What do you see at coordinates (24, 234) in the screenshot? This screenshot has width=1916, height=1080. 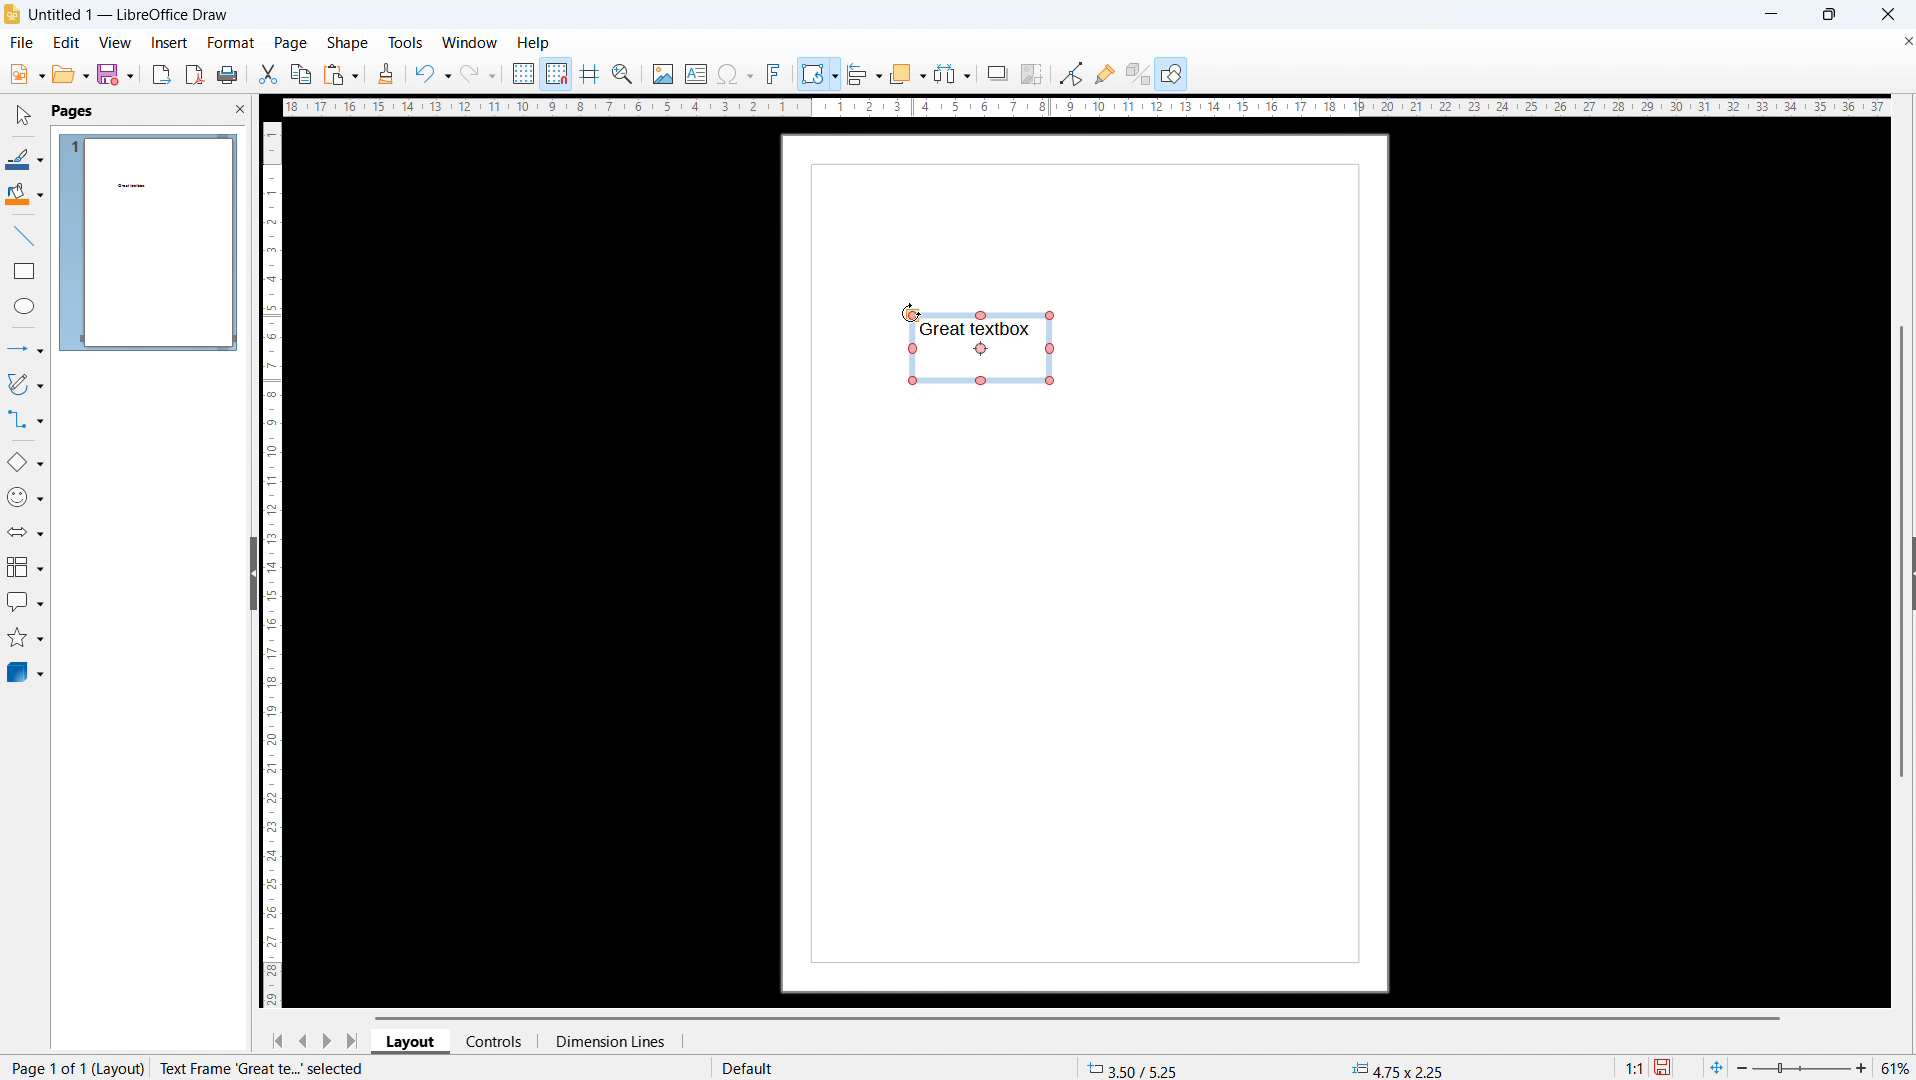 I see `line tool` at bounding box center [24, 234].